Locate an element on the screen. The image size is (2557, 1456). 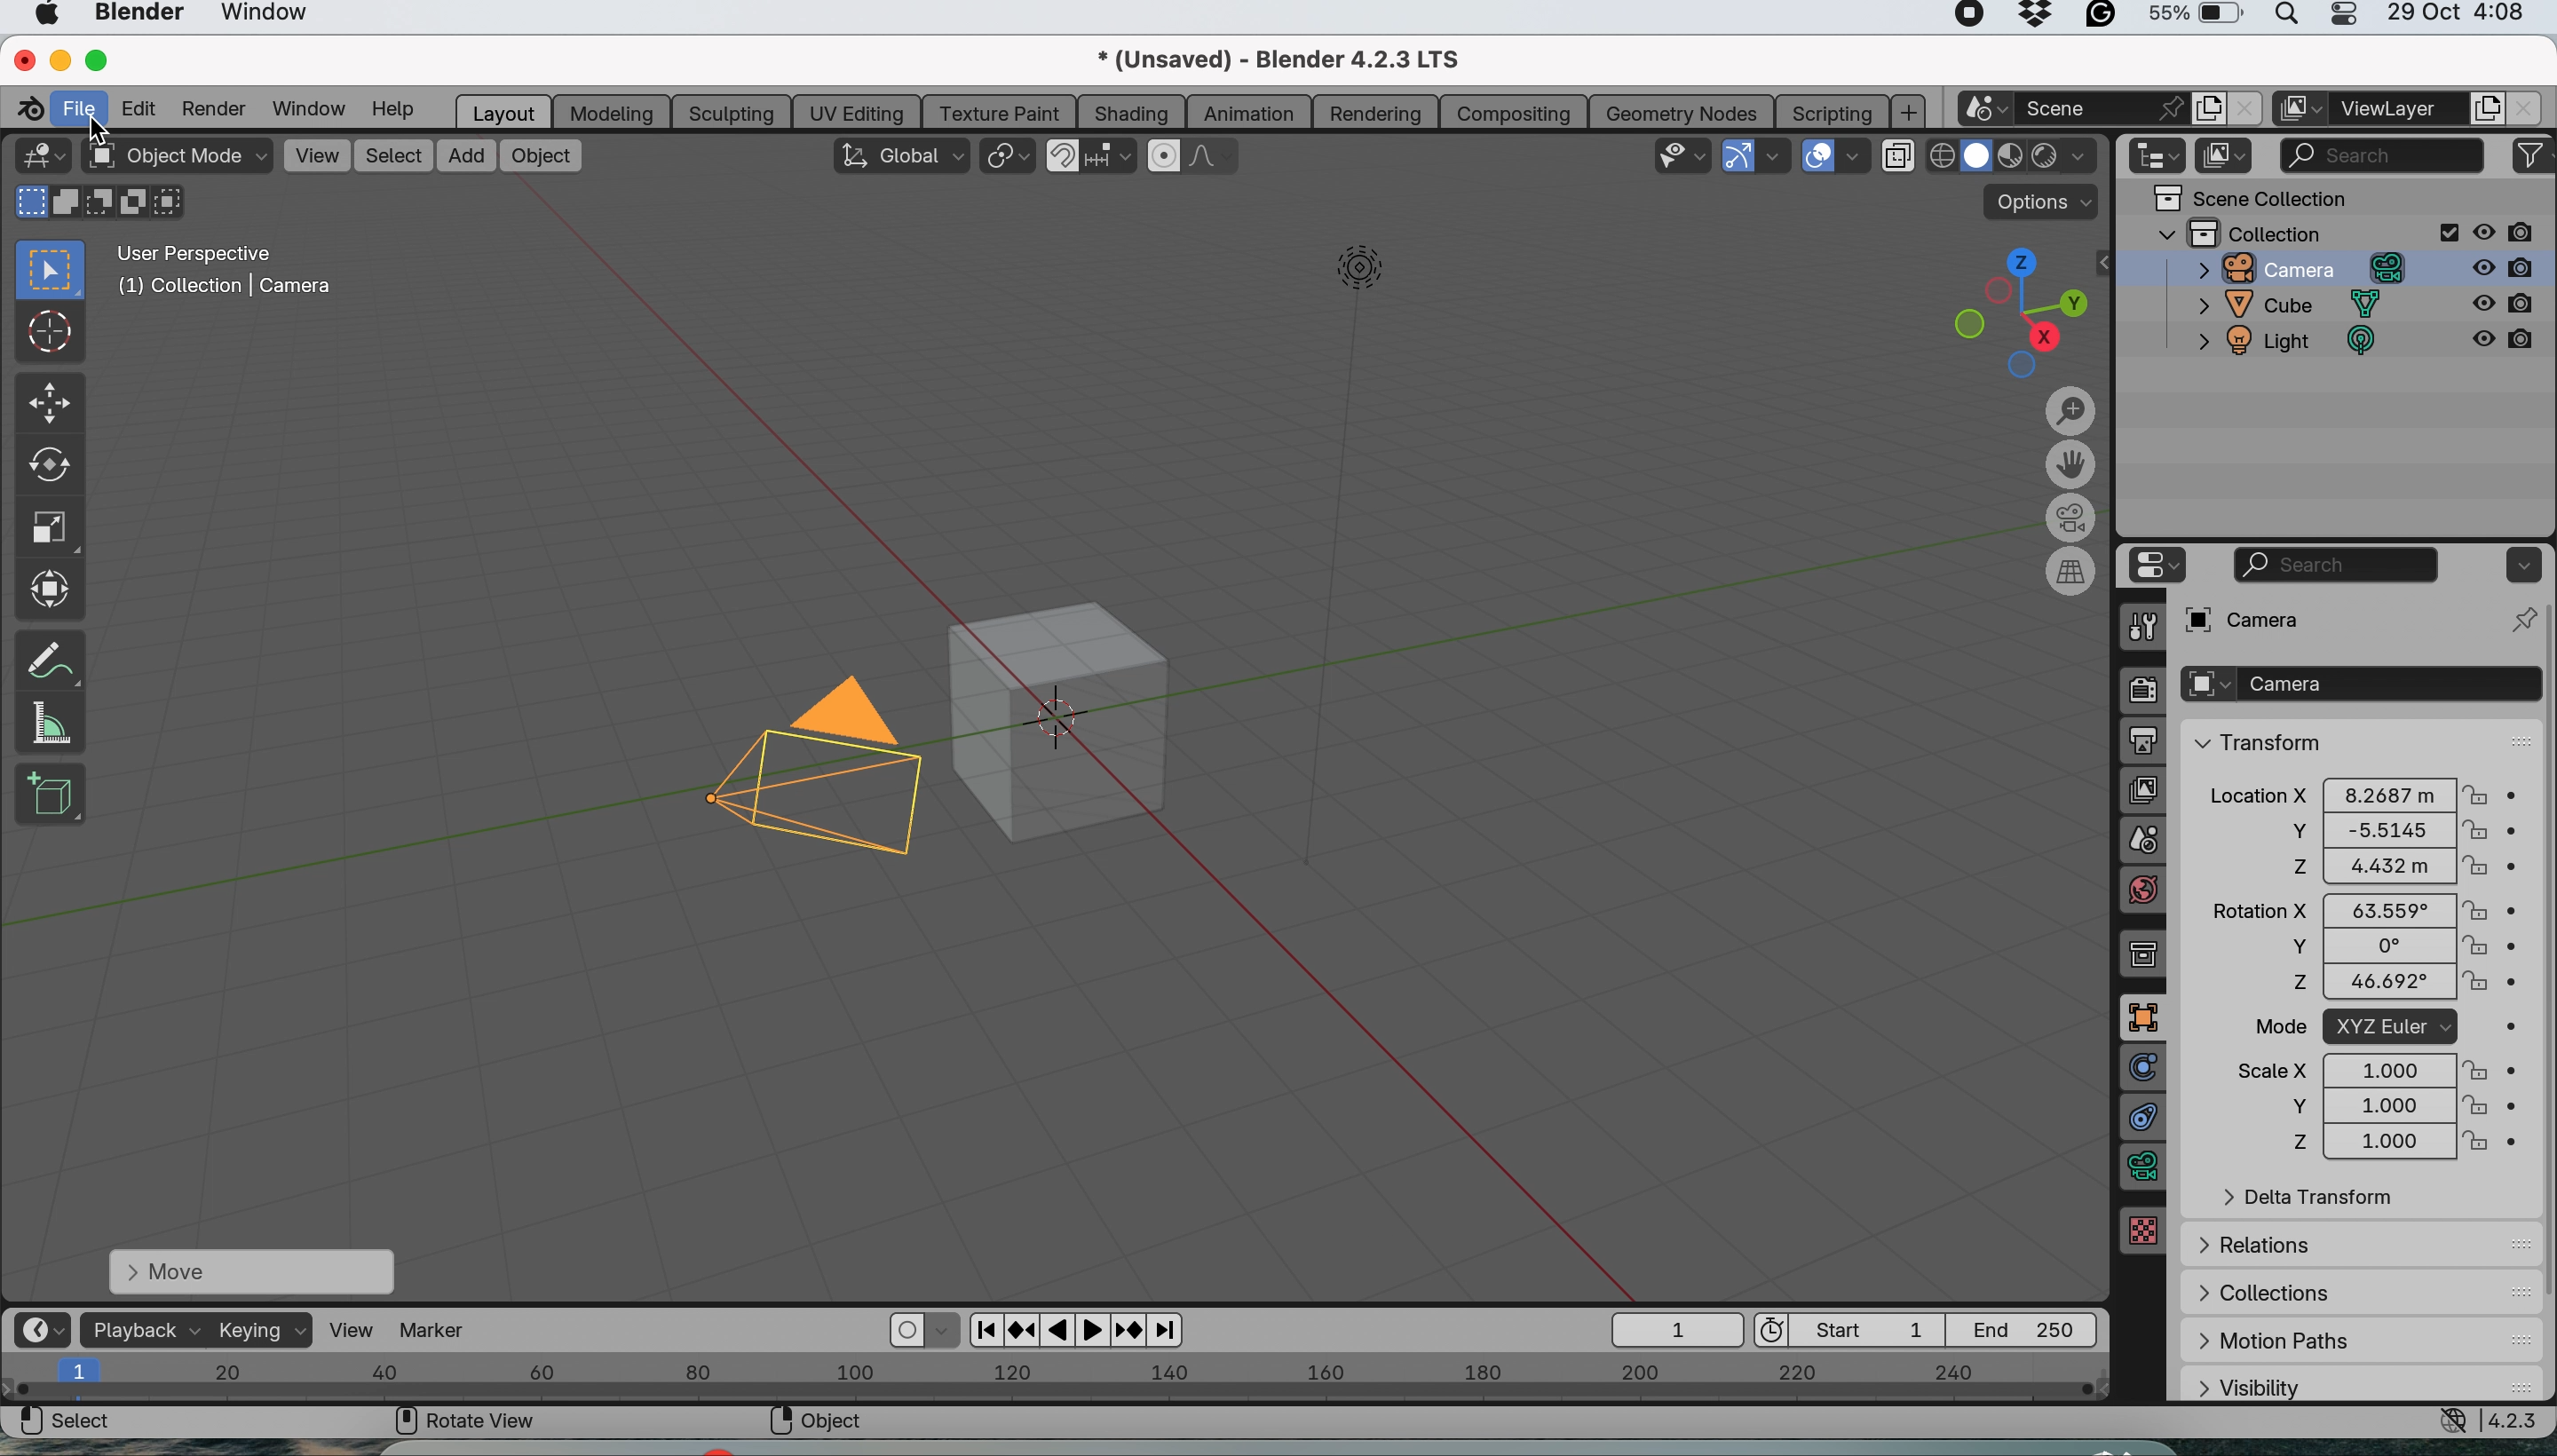
collapse is located at coordinates (2104, 263).